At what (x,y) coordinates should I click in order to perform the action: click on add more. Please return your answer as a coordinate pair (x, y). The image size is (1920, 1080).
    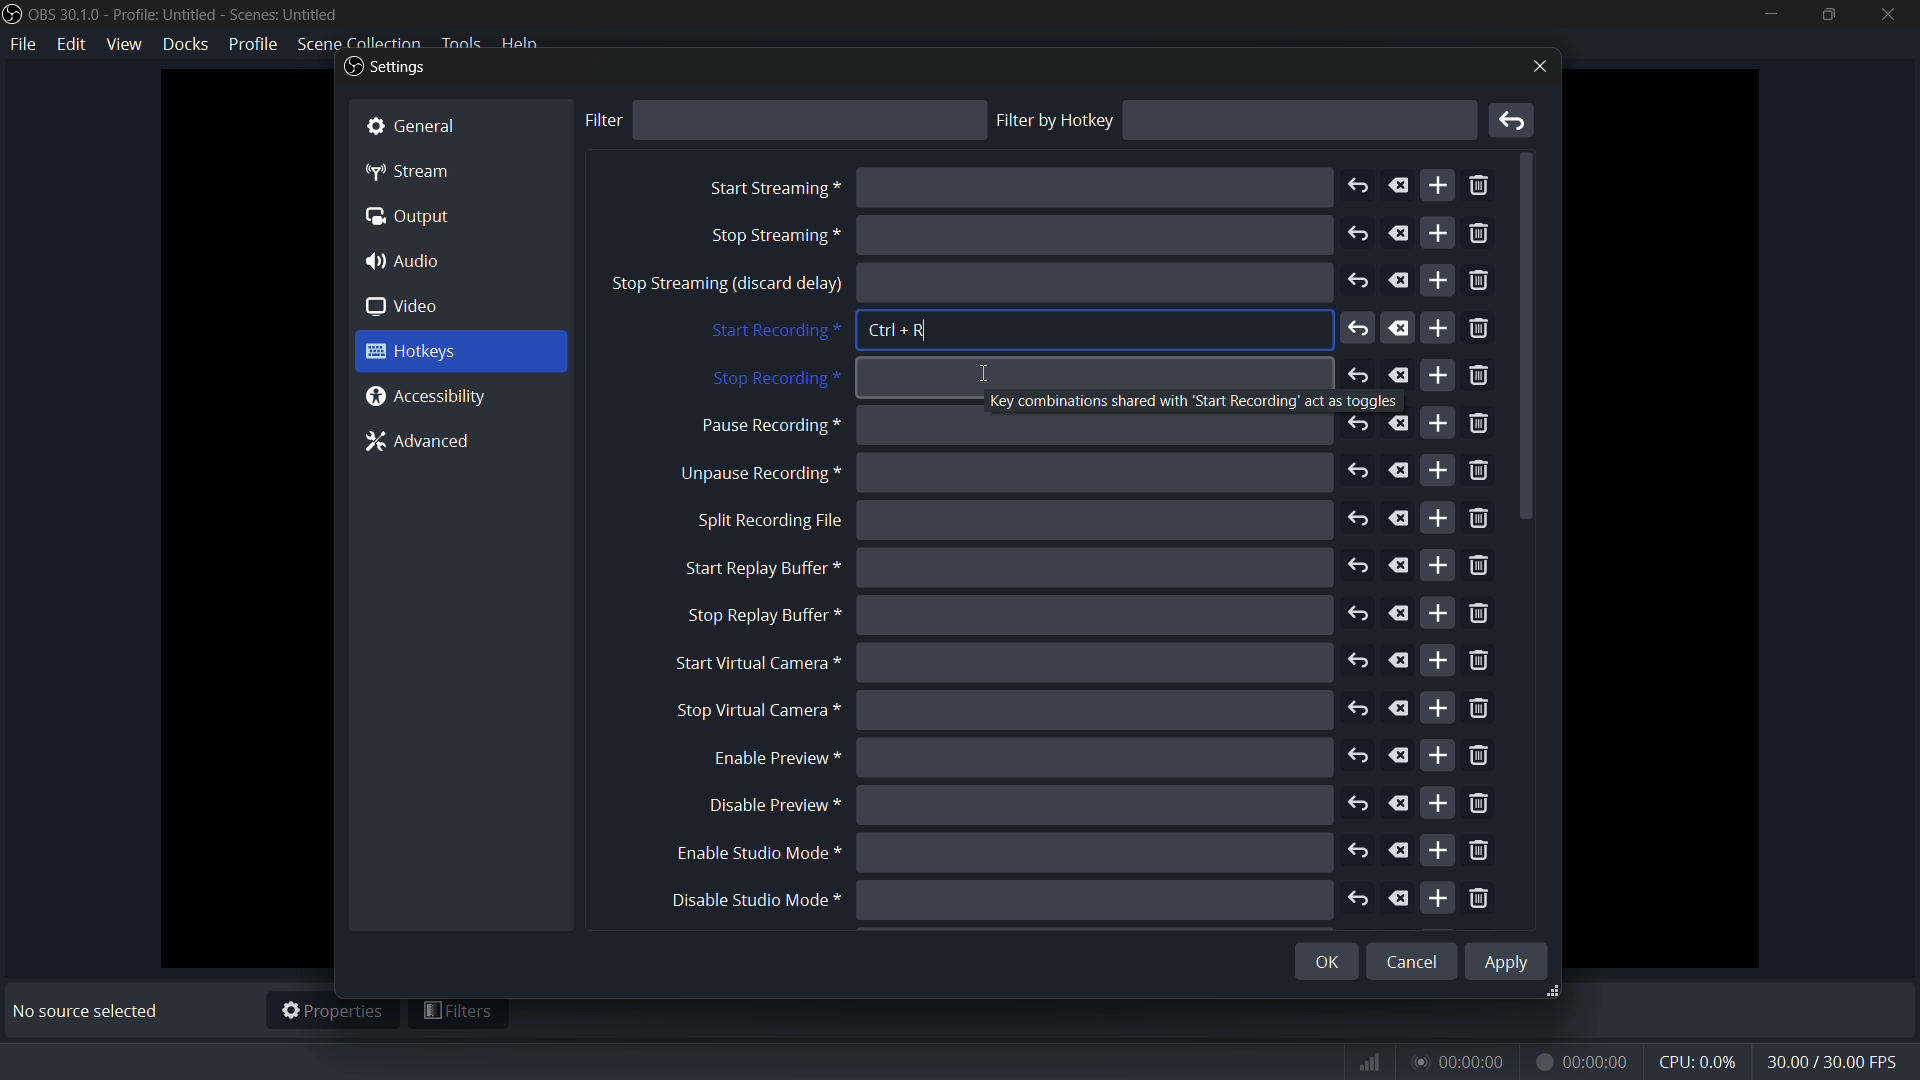
    Looking at the image, I should click on (1436, 564).